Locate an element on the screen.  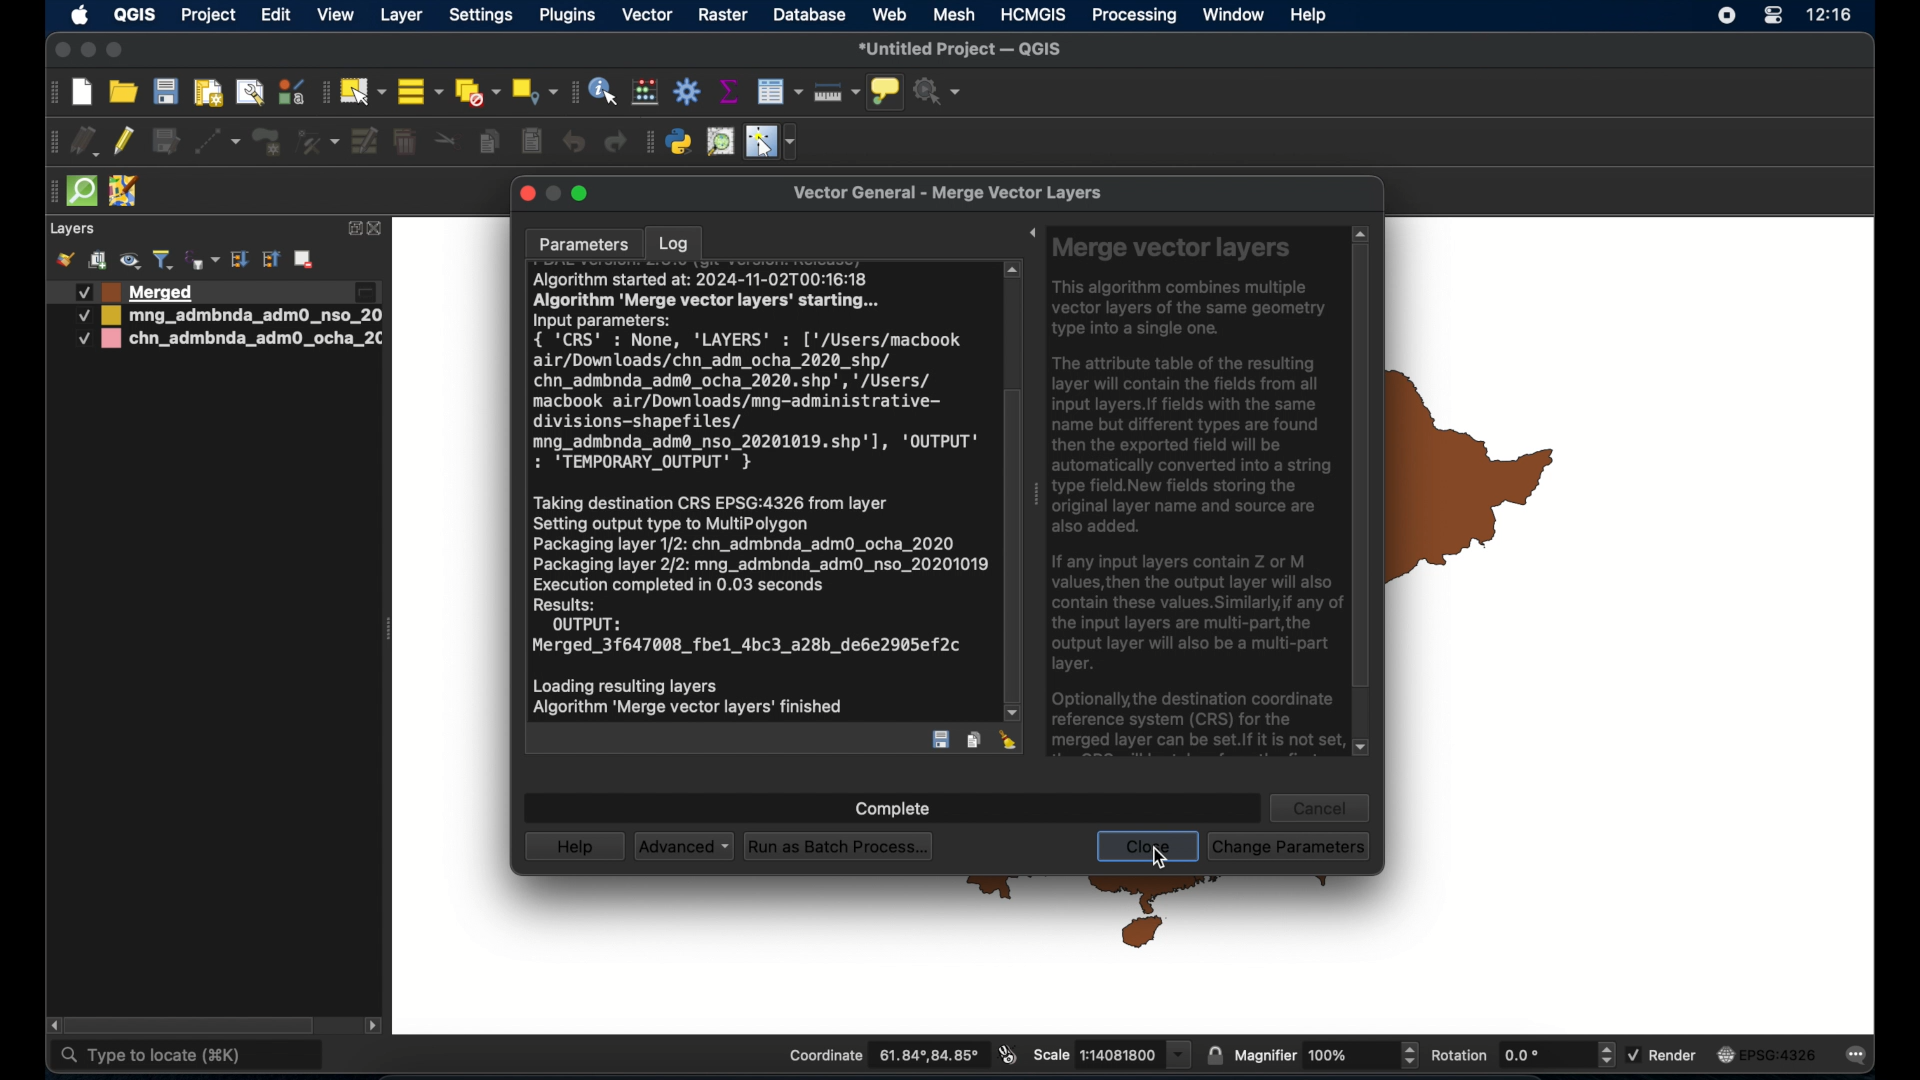
web is located at coordinates (891, 14).